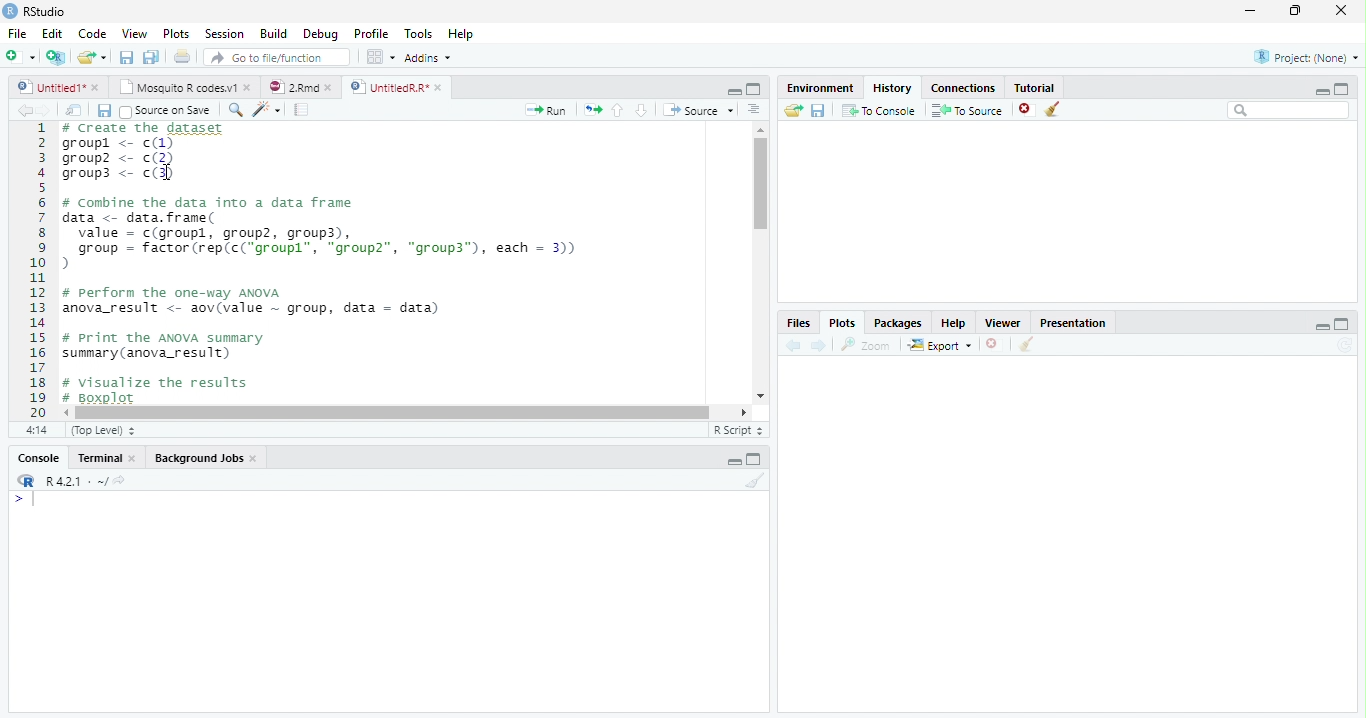 This screenshot has width=1366, height=718. What do you see at coordinates (617, 109) in the screenshot?
I see `Go to previous section` at bounding box center [617, 109].